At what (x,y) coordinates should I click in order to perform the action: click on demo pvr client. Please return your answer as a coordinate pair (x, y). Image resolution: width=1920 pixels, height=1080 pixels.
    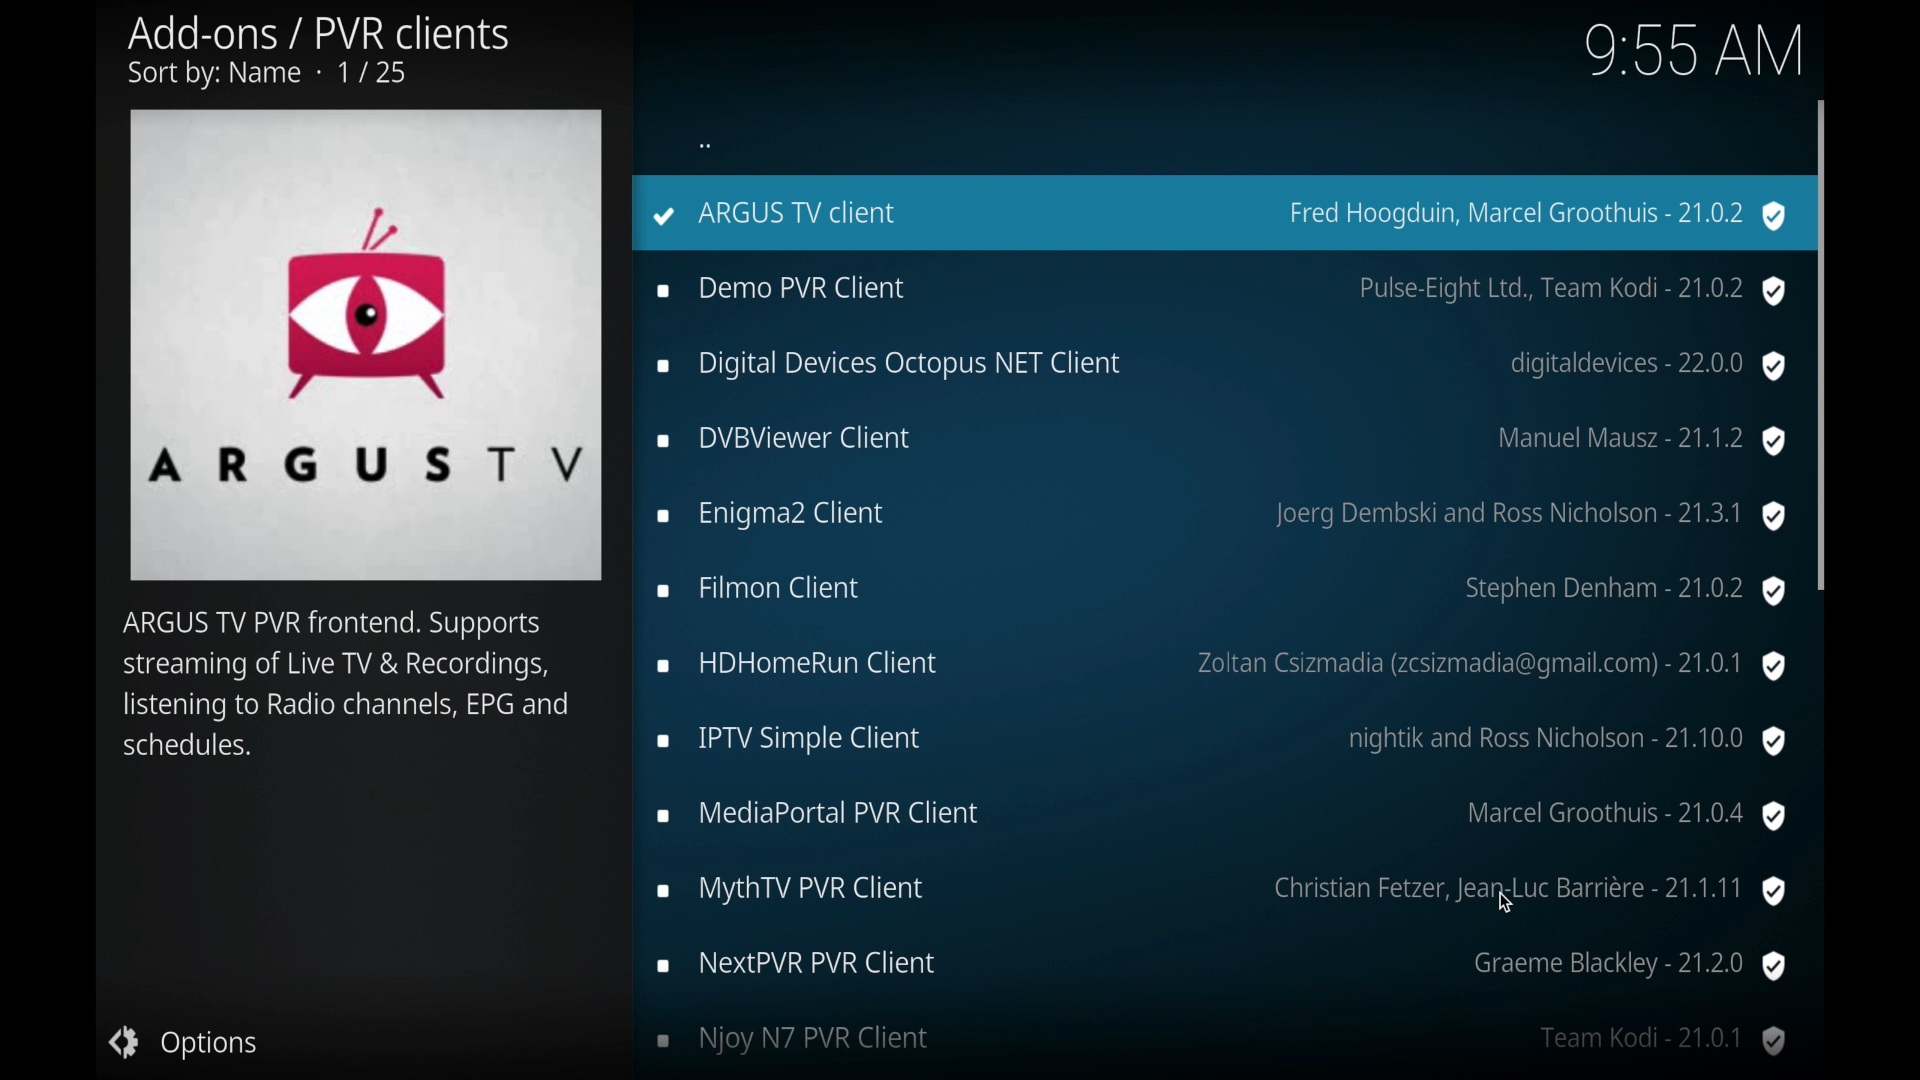
    Looking at the image, I should click on (1222, 290).